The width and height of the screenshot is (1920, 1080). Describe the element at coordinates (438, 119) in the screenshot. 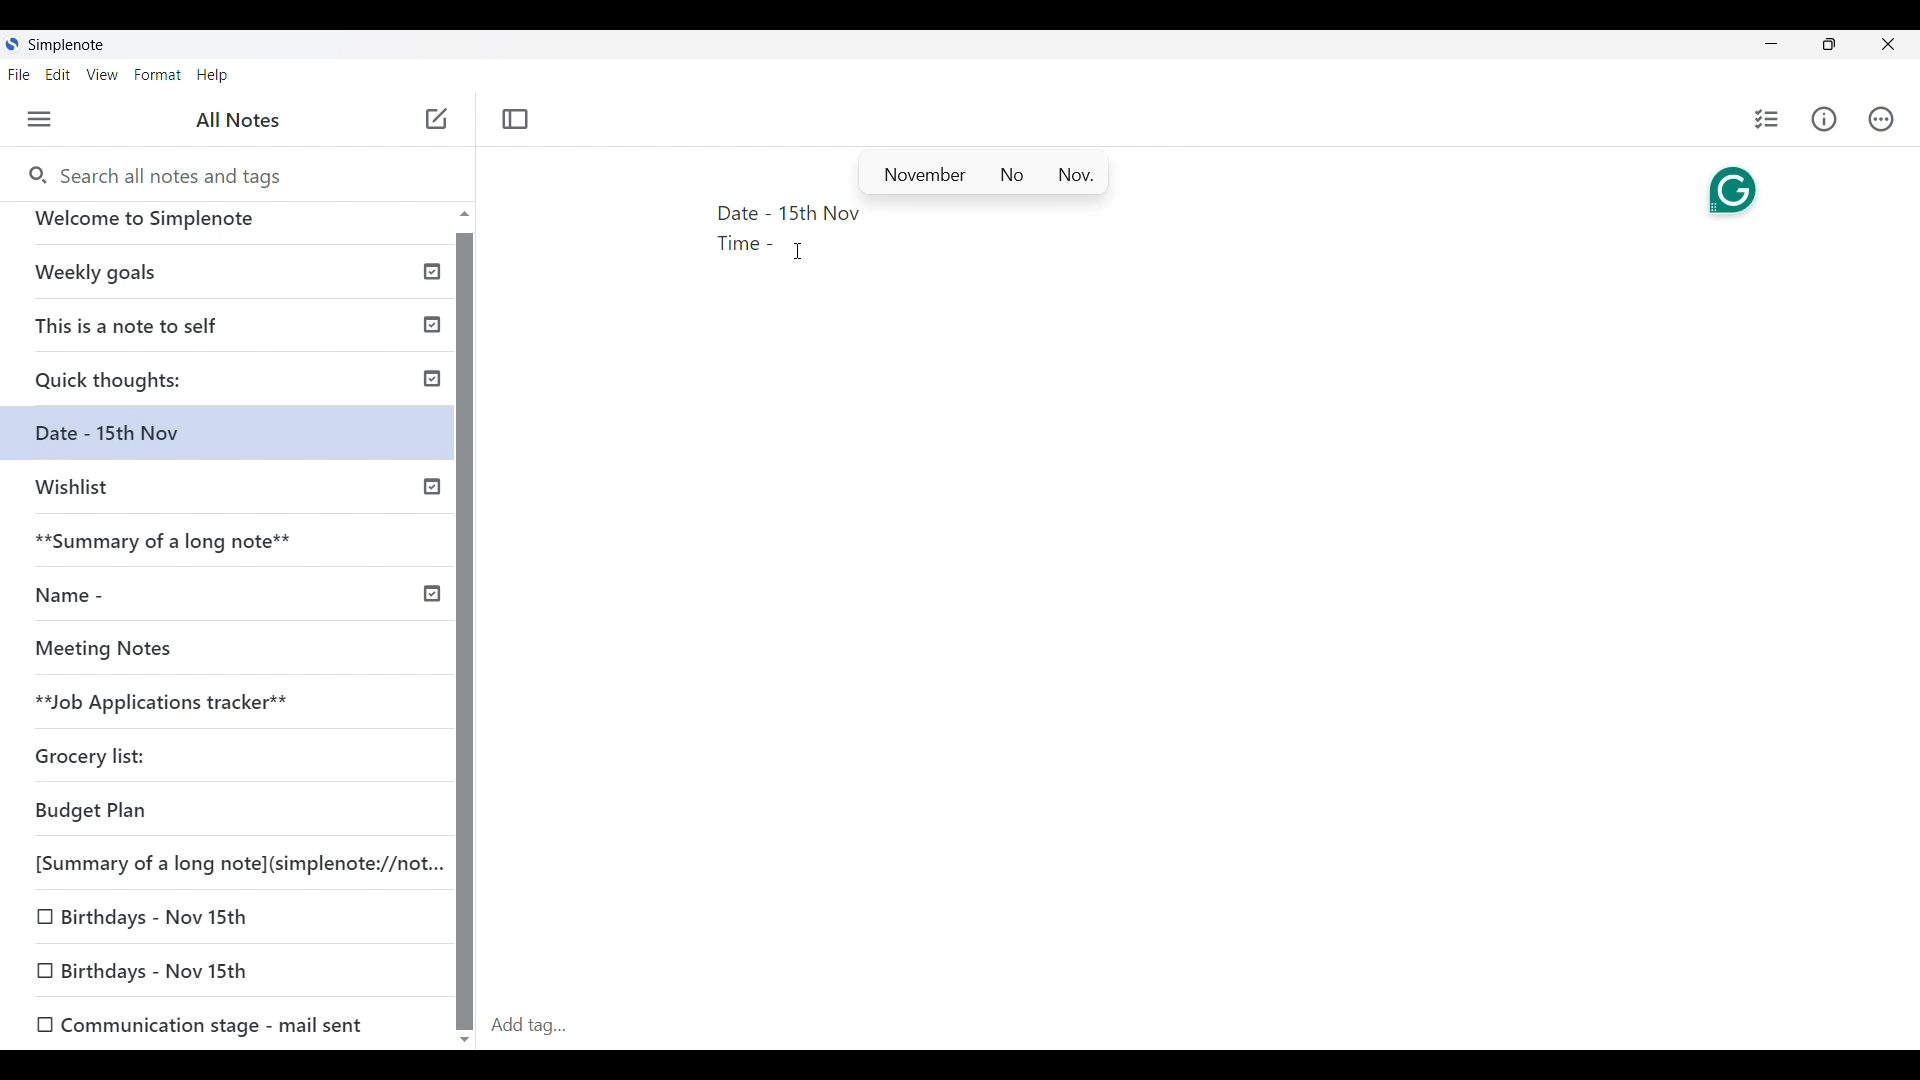

I see `Add note` at that location.